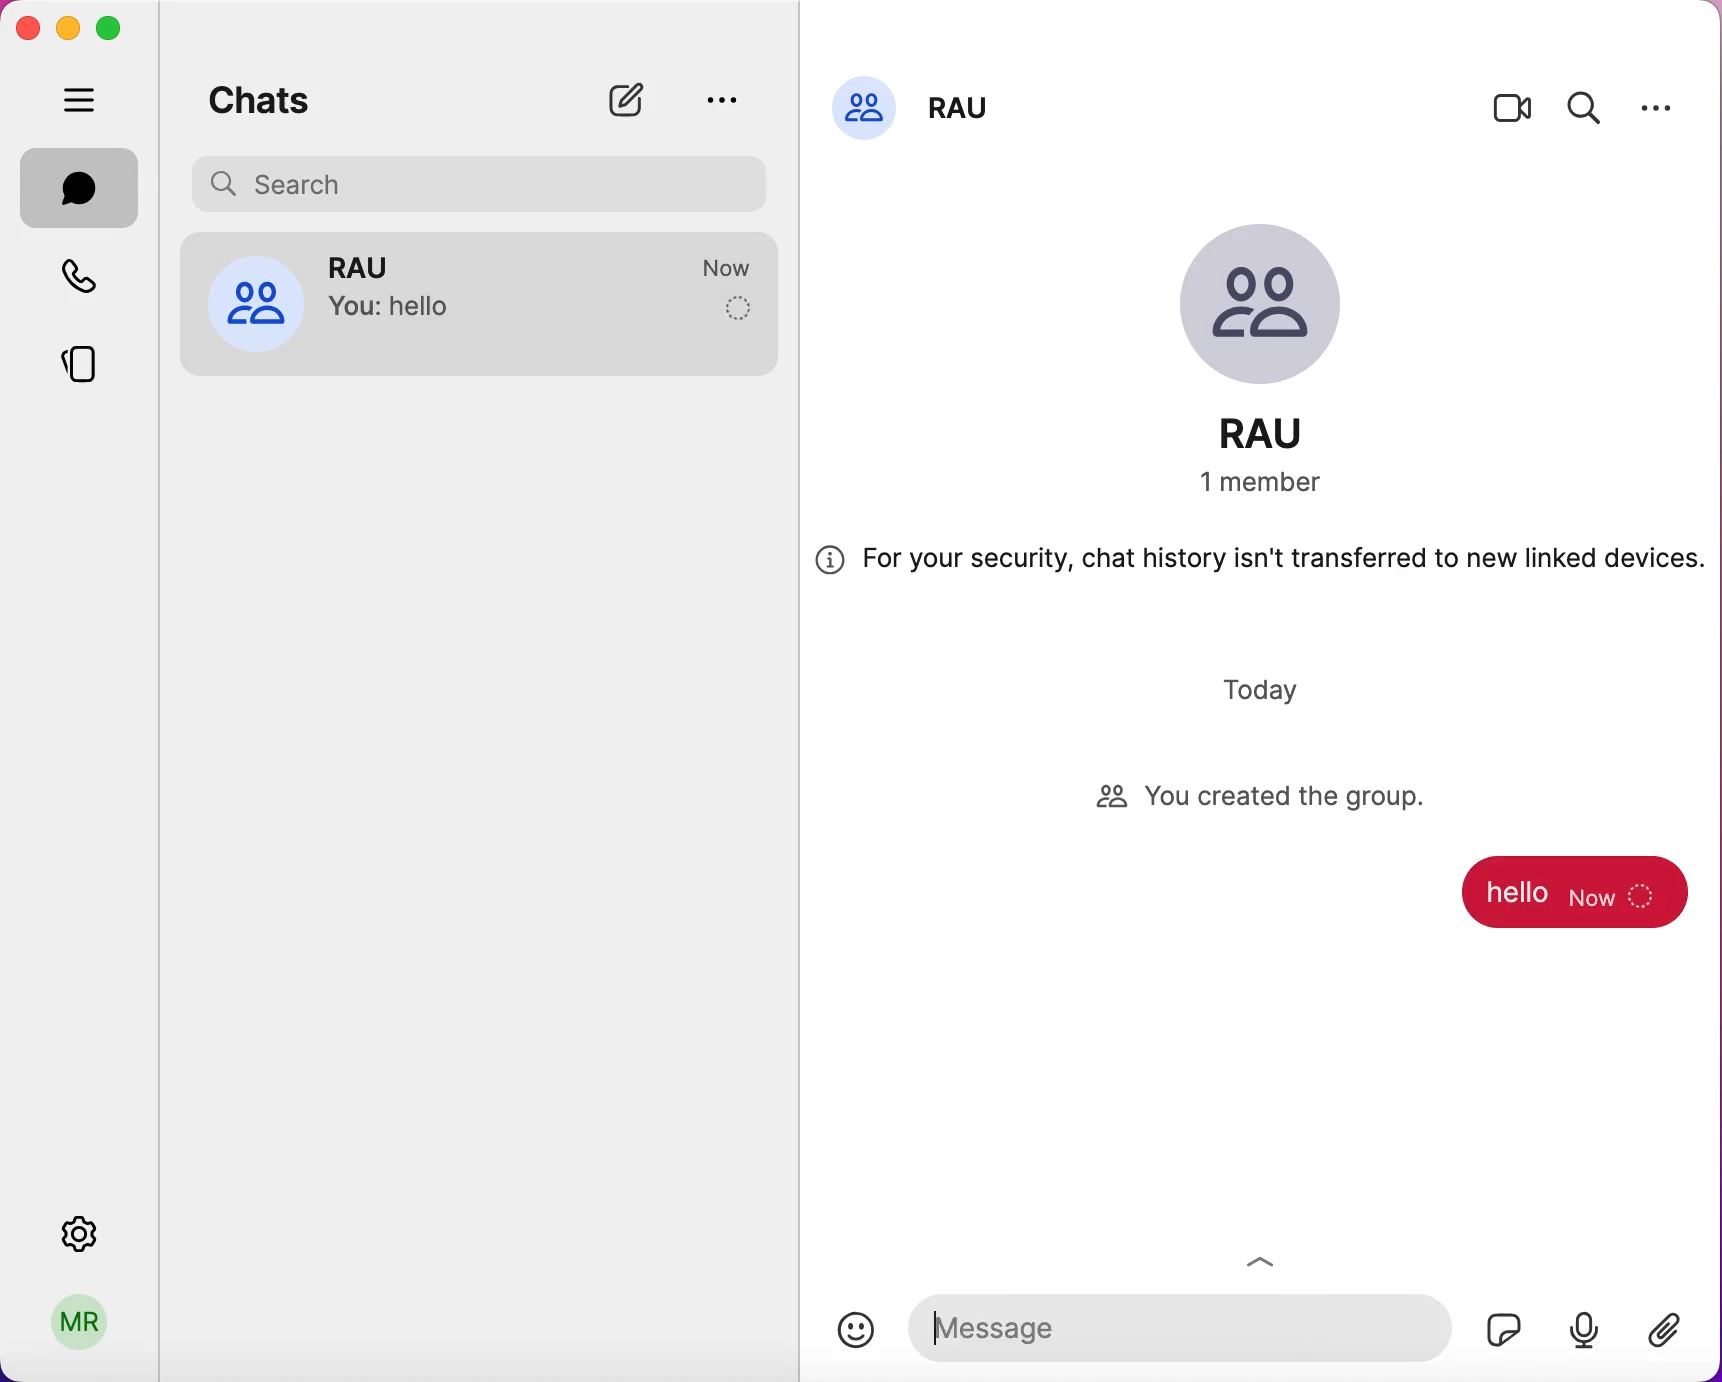  Describe the element at coordinates (864, 105) in the screenshot. I see `profile picture` at that location.